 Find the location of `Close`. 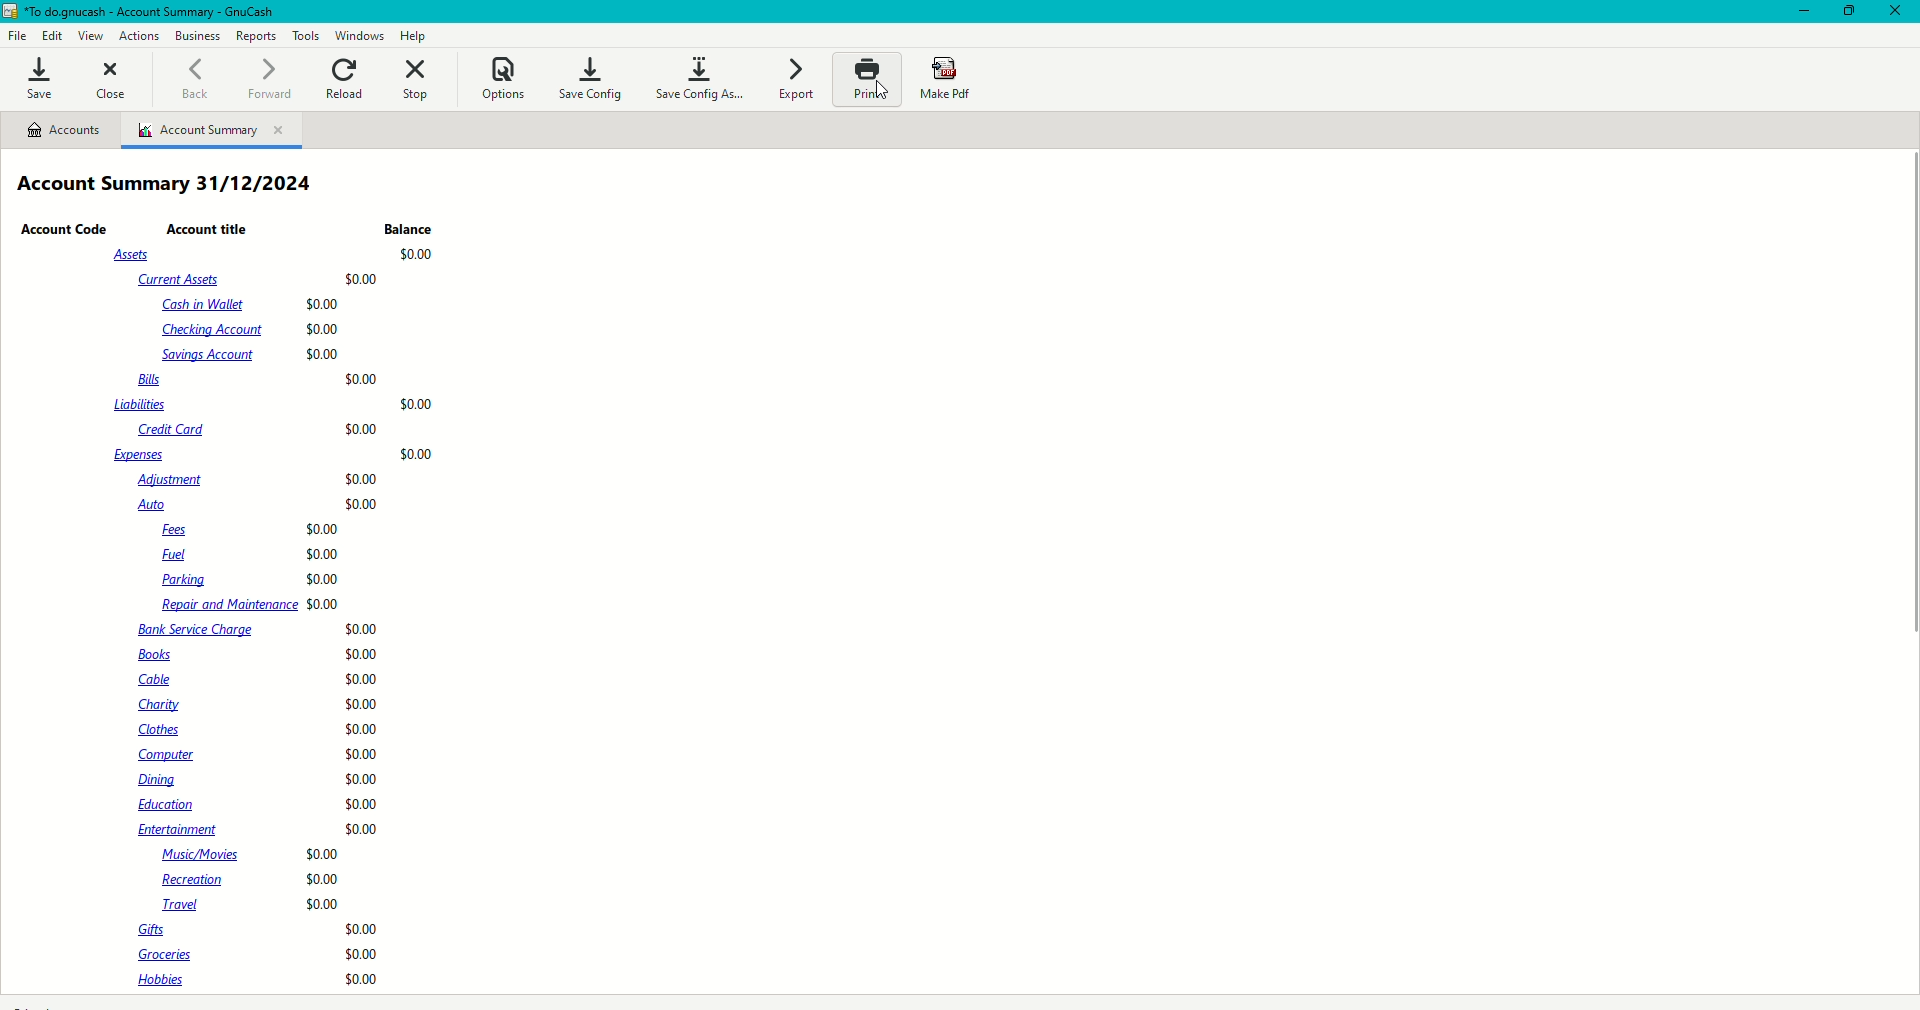

Close is located at coordinates (1896, 13).